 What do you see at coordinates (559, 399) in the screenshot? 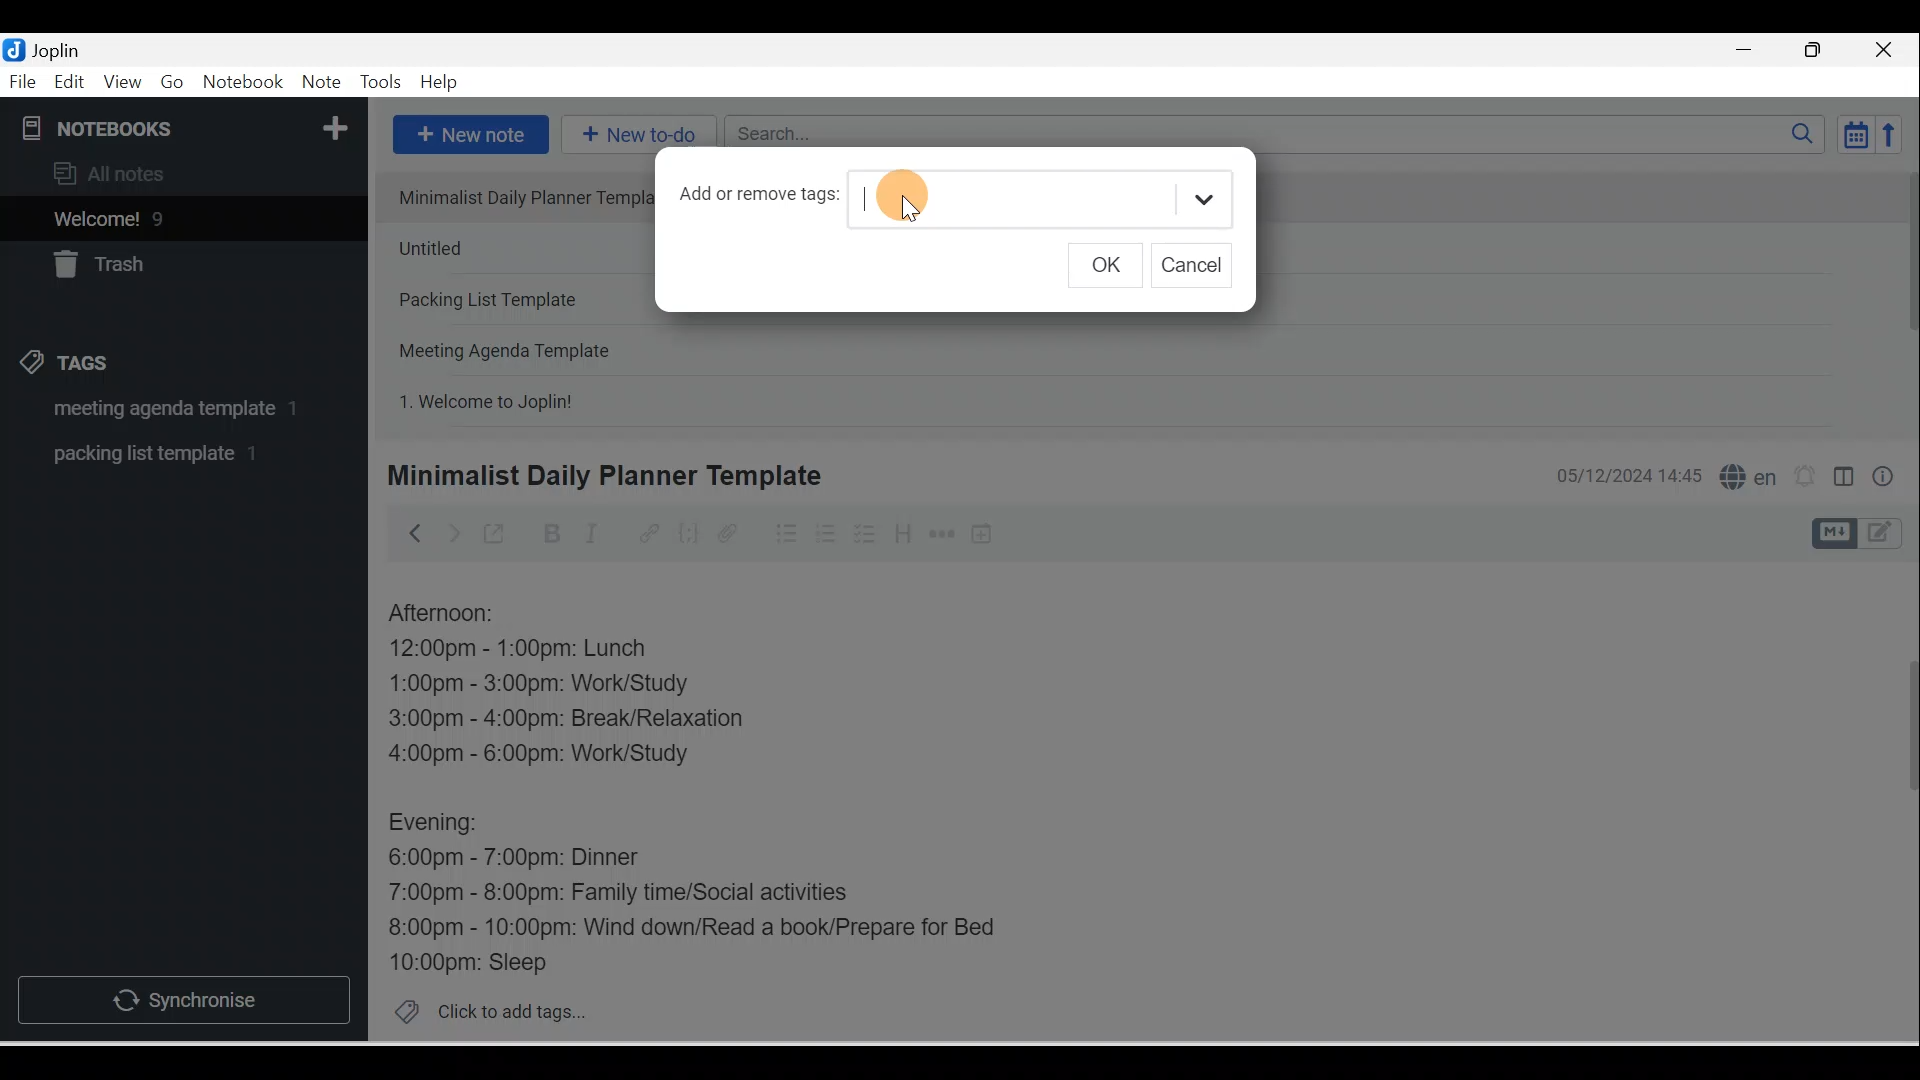
I see `Note 5` at bounding box center [559, 399].